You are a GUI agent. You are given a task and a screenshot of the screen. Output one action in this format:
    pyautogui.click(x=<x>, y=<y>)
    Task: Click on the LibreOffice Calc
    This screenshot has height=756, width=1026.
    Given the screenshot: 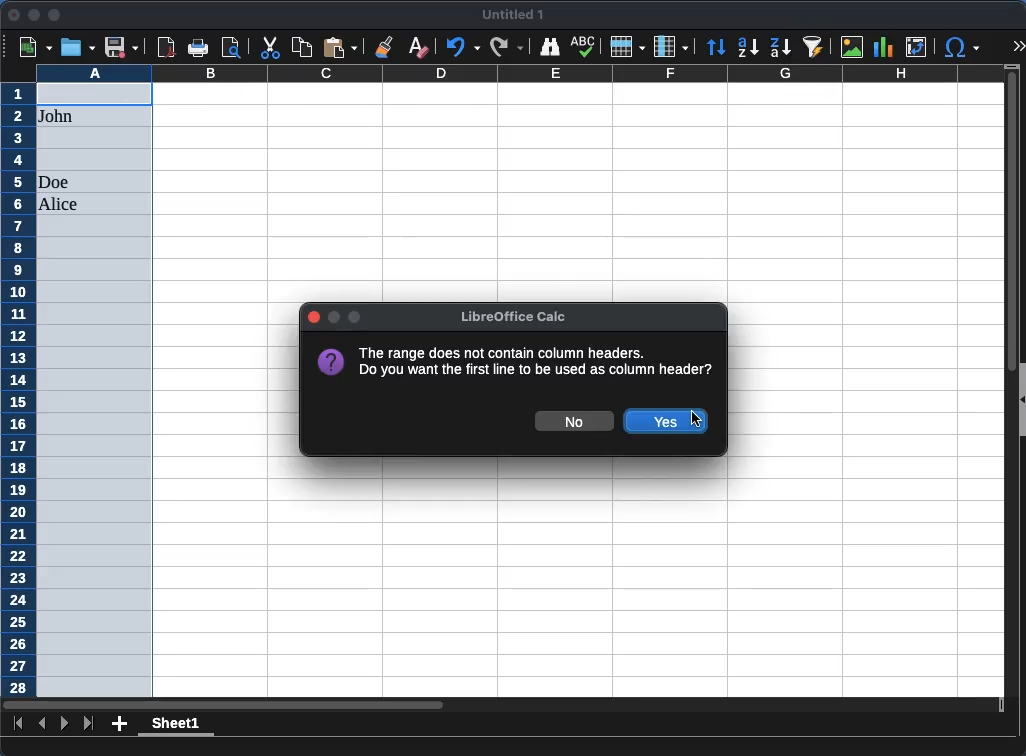 What is the action you would take?
    pyautogui.click(x=509, y=316)
    